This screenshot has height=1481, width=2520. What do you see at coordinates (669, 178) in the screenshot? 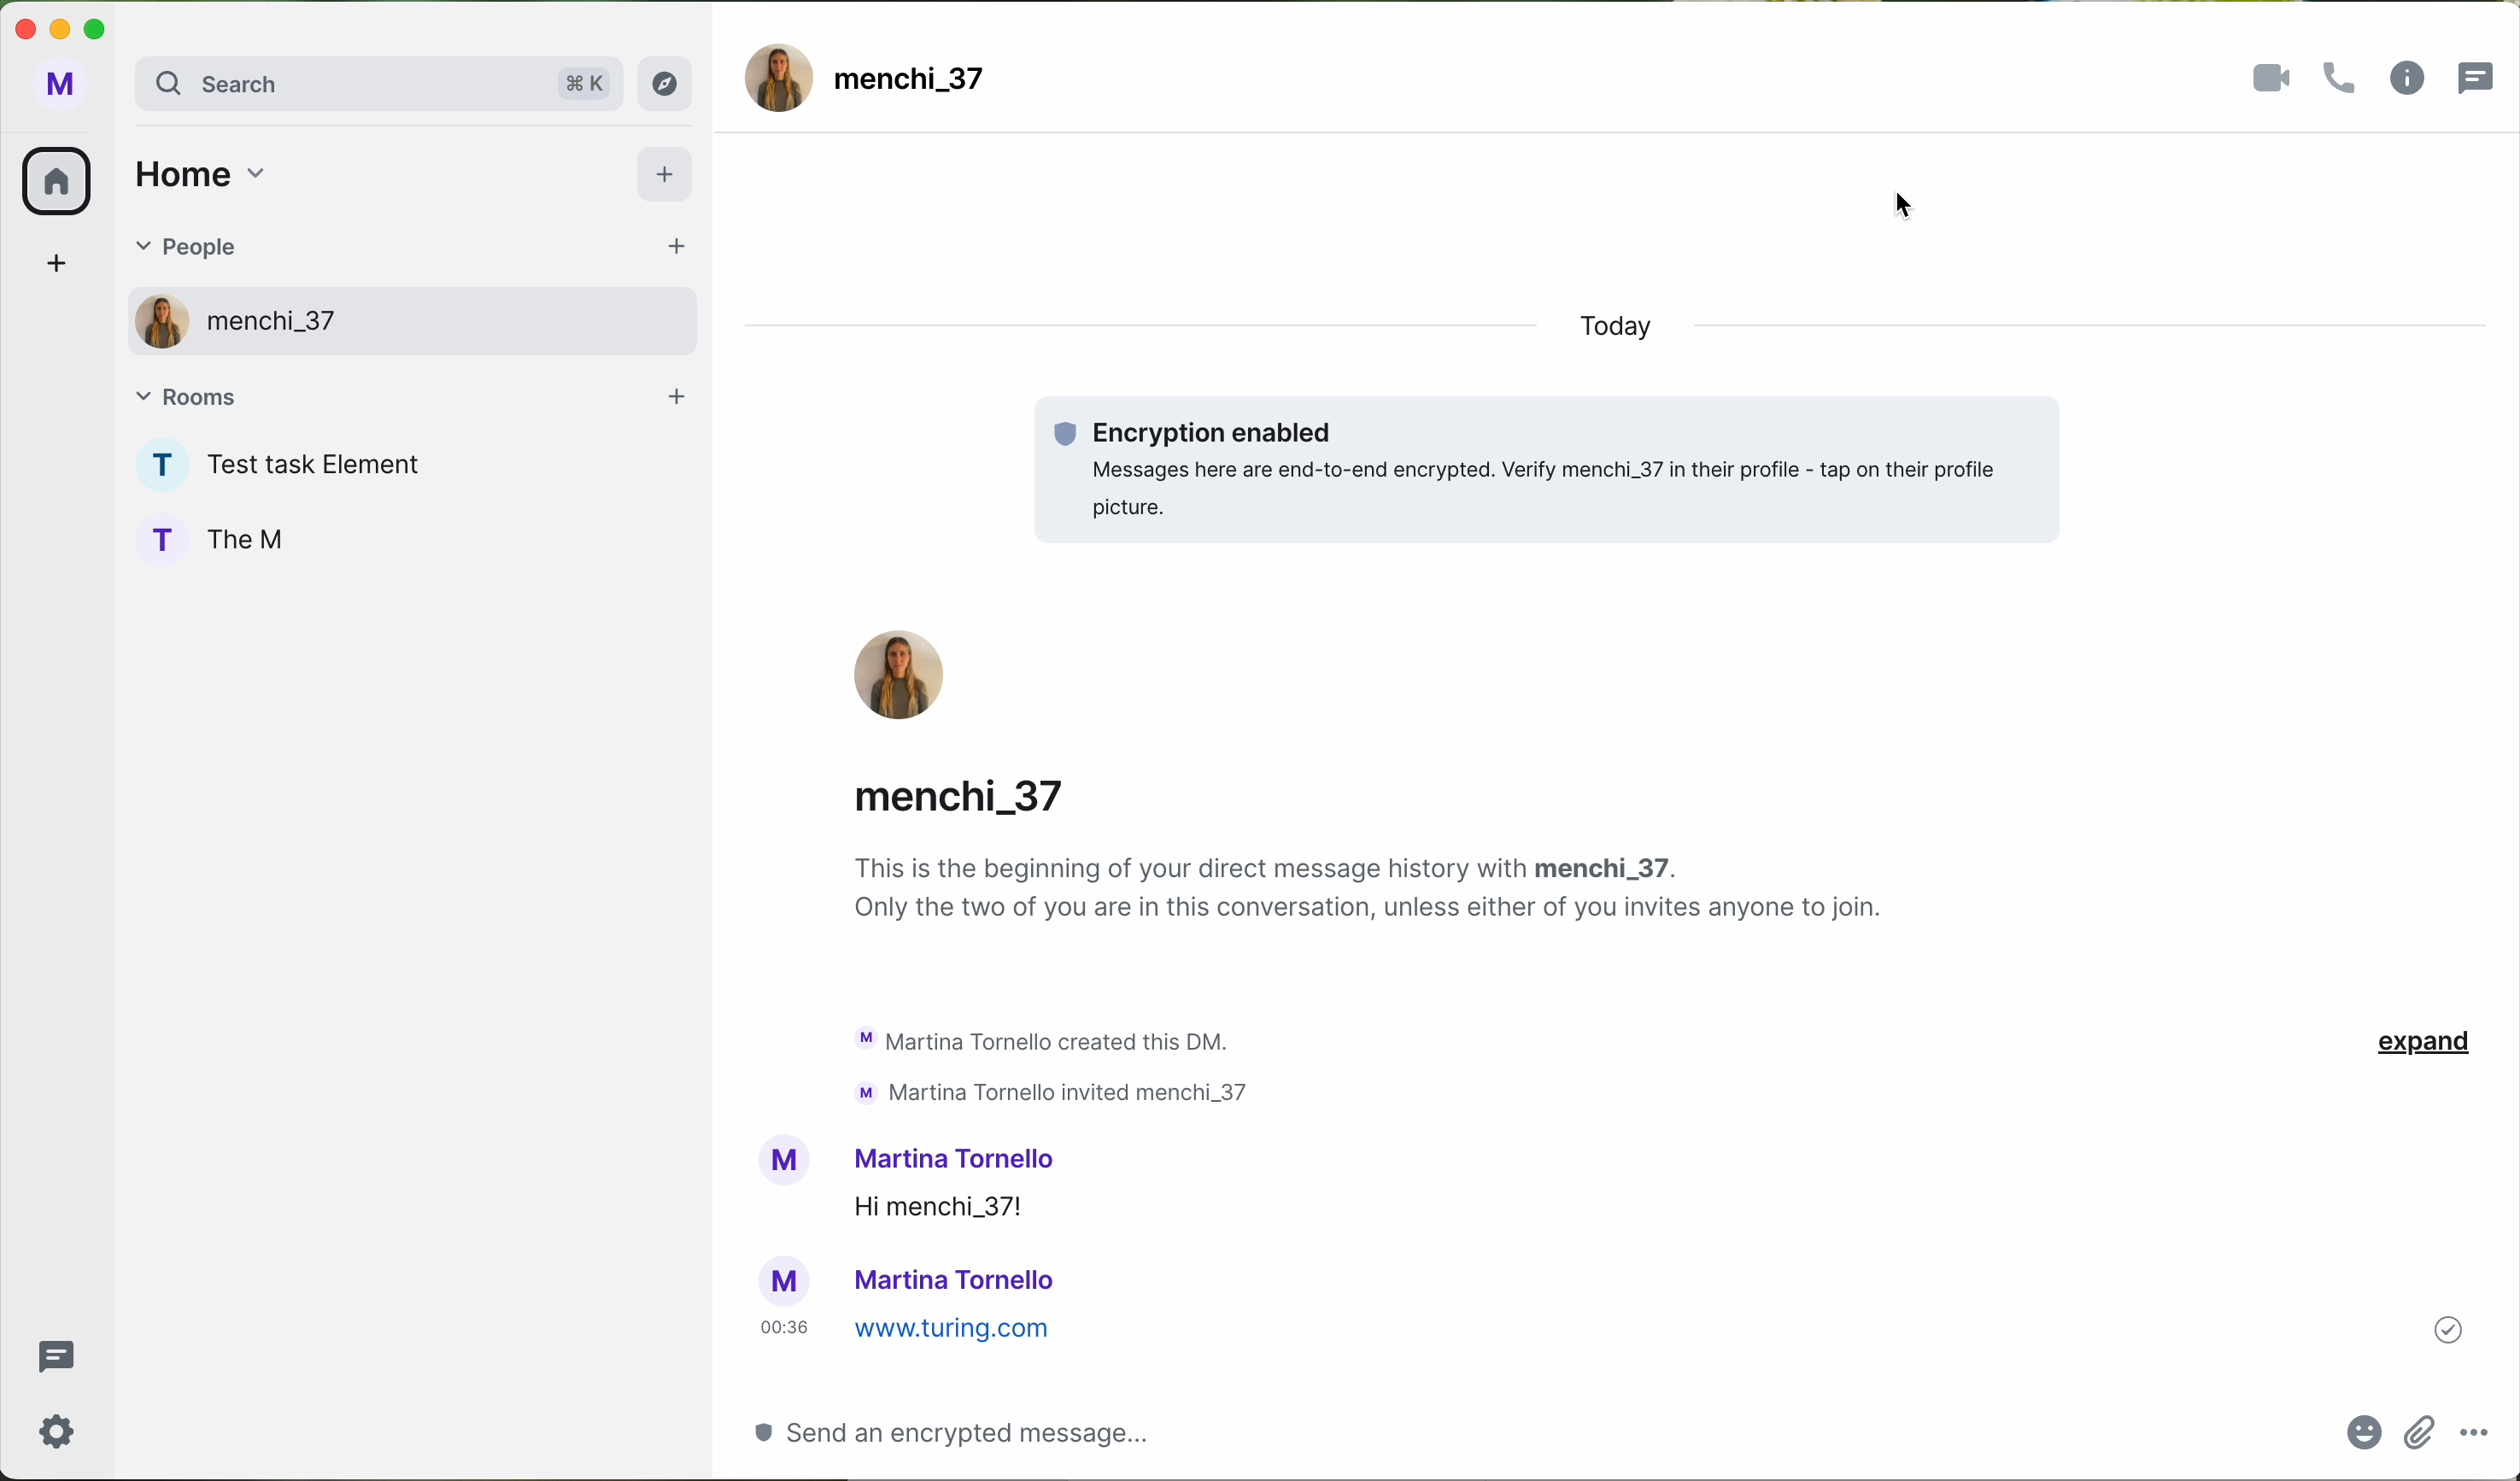
I see `add` at bounding box center [669, 178].